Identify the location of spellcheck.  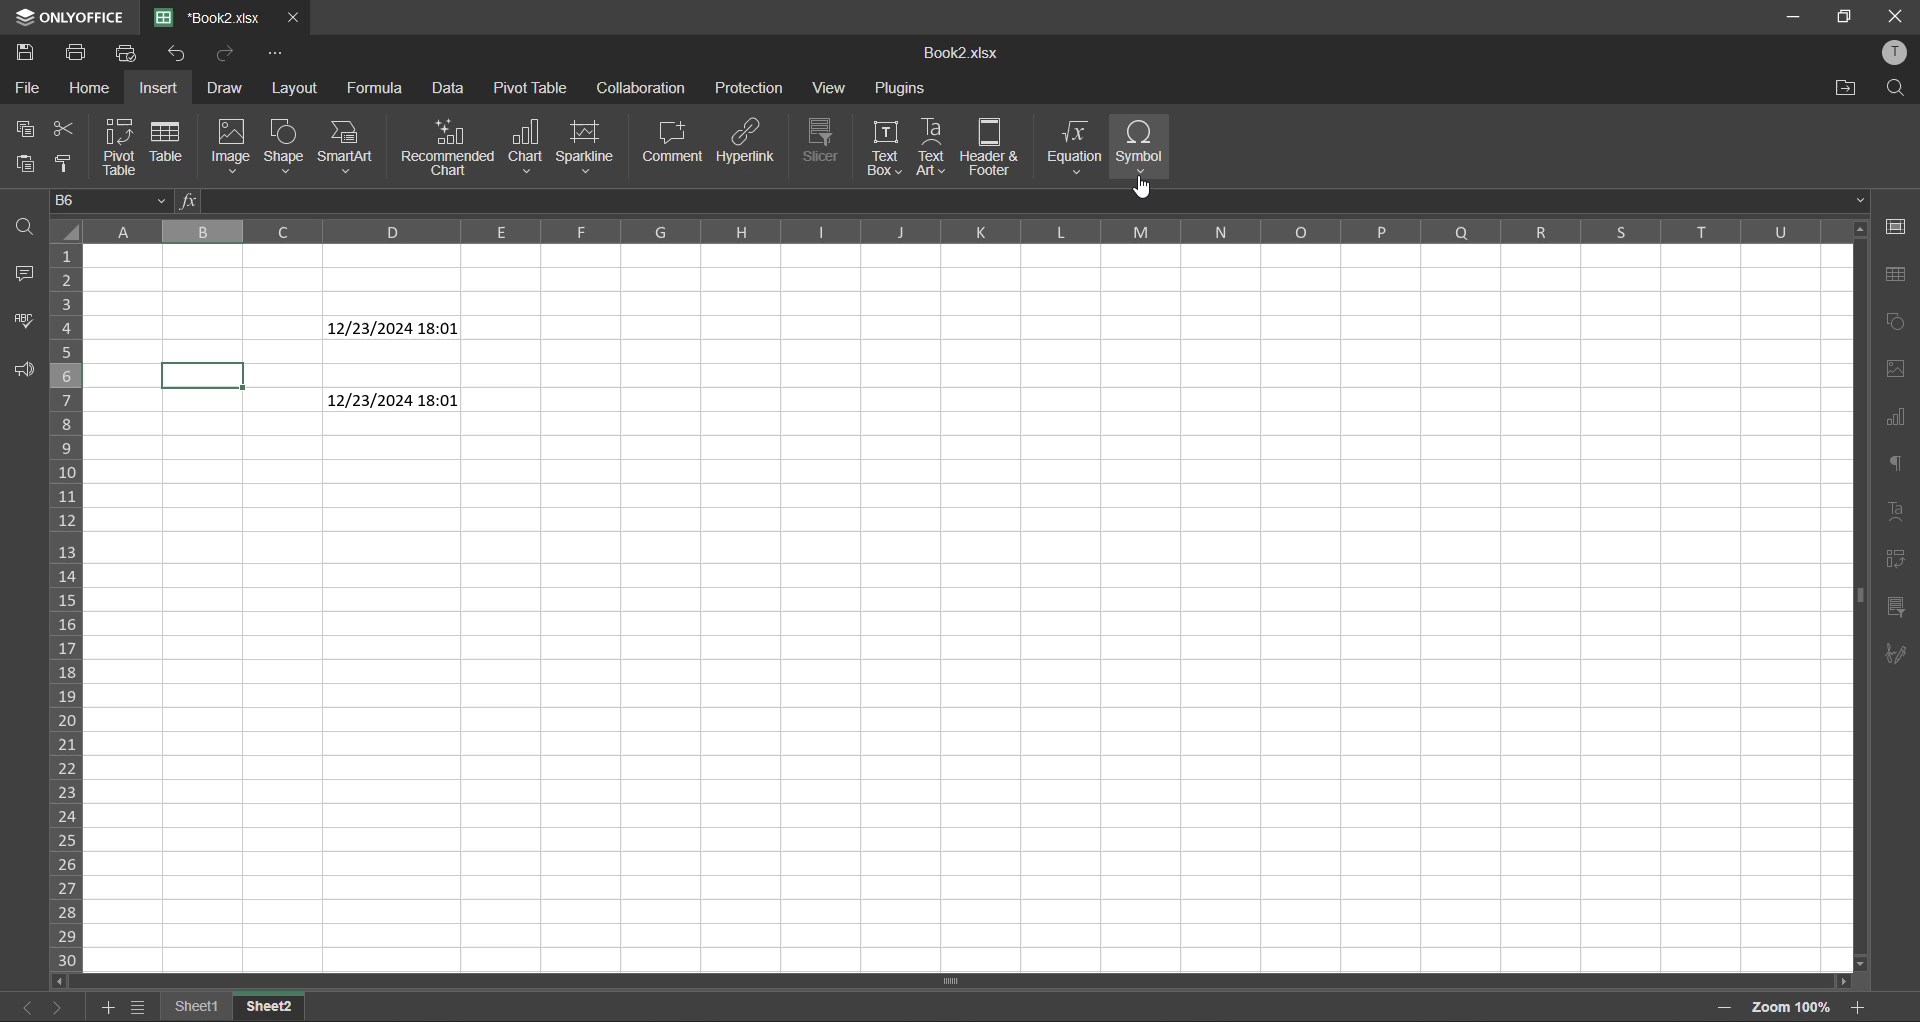
(27, 323).